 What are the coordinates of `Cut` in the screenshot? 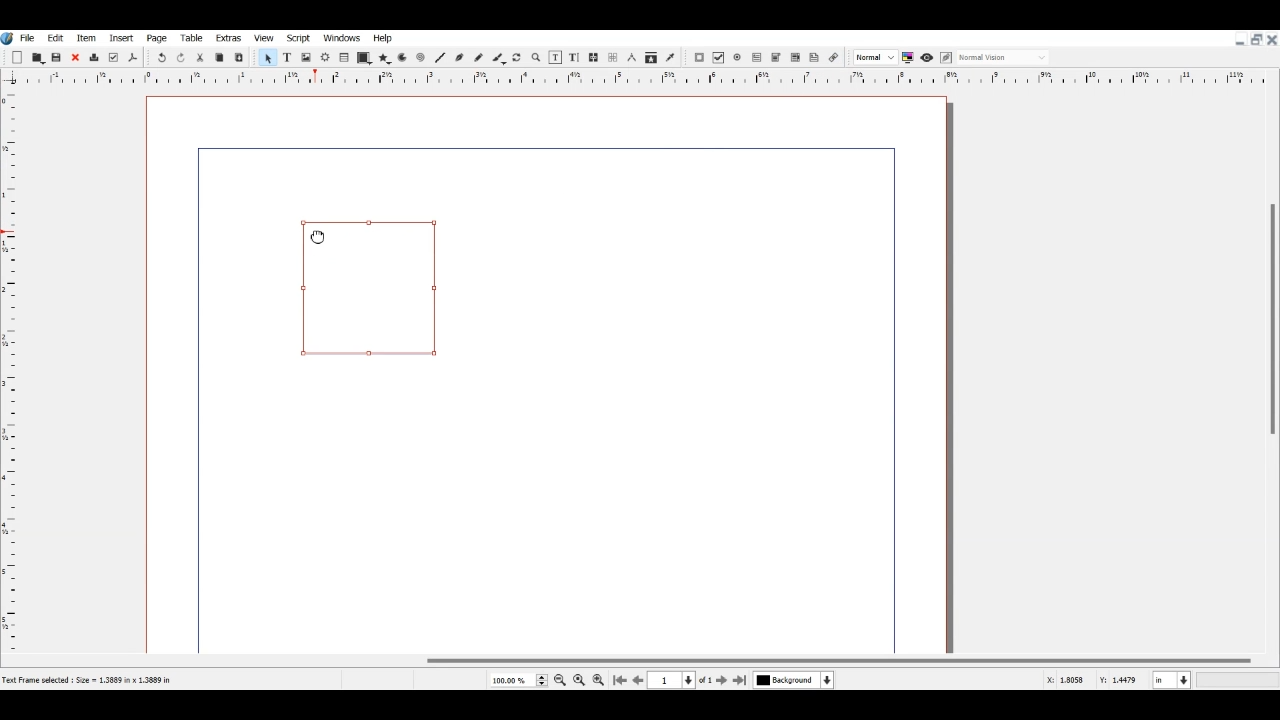 It's located at (200, 57).